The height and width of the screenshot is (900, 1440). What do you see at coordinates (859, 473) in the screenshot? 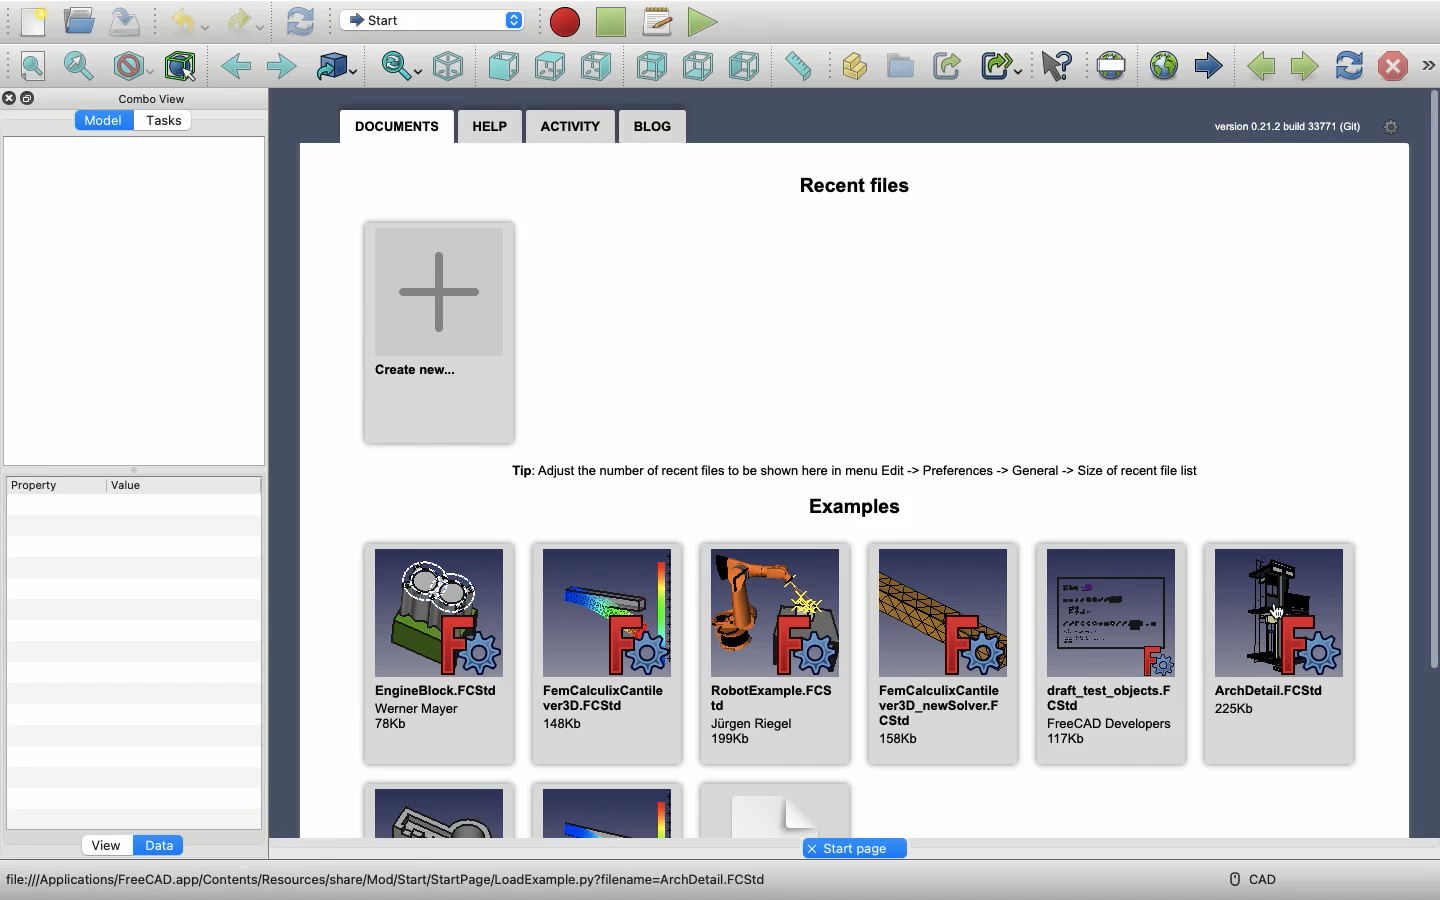
I see `Tip` at bounding box center [859, 473].